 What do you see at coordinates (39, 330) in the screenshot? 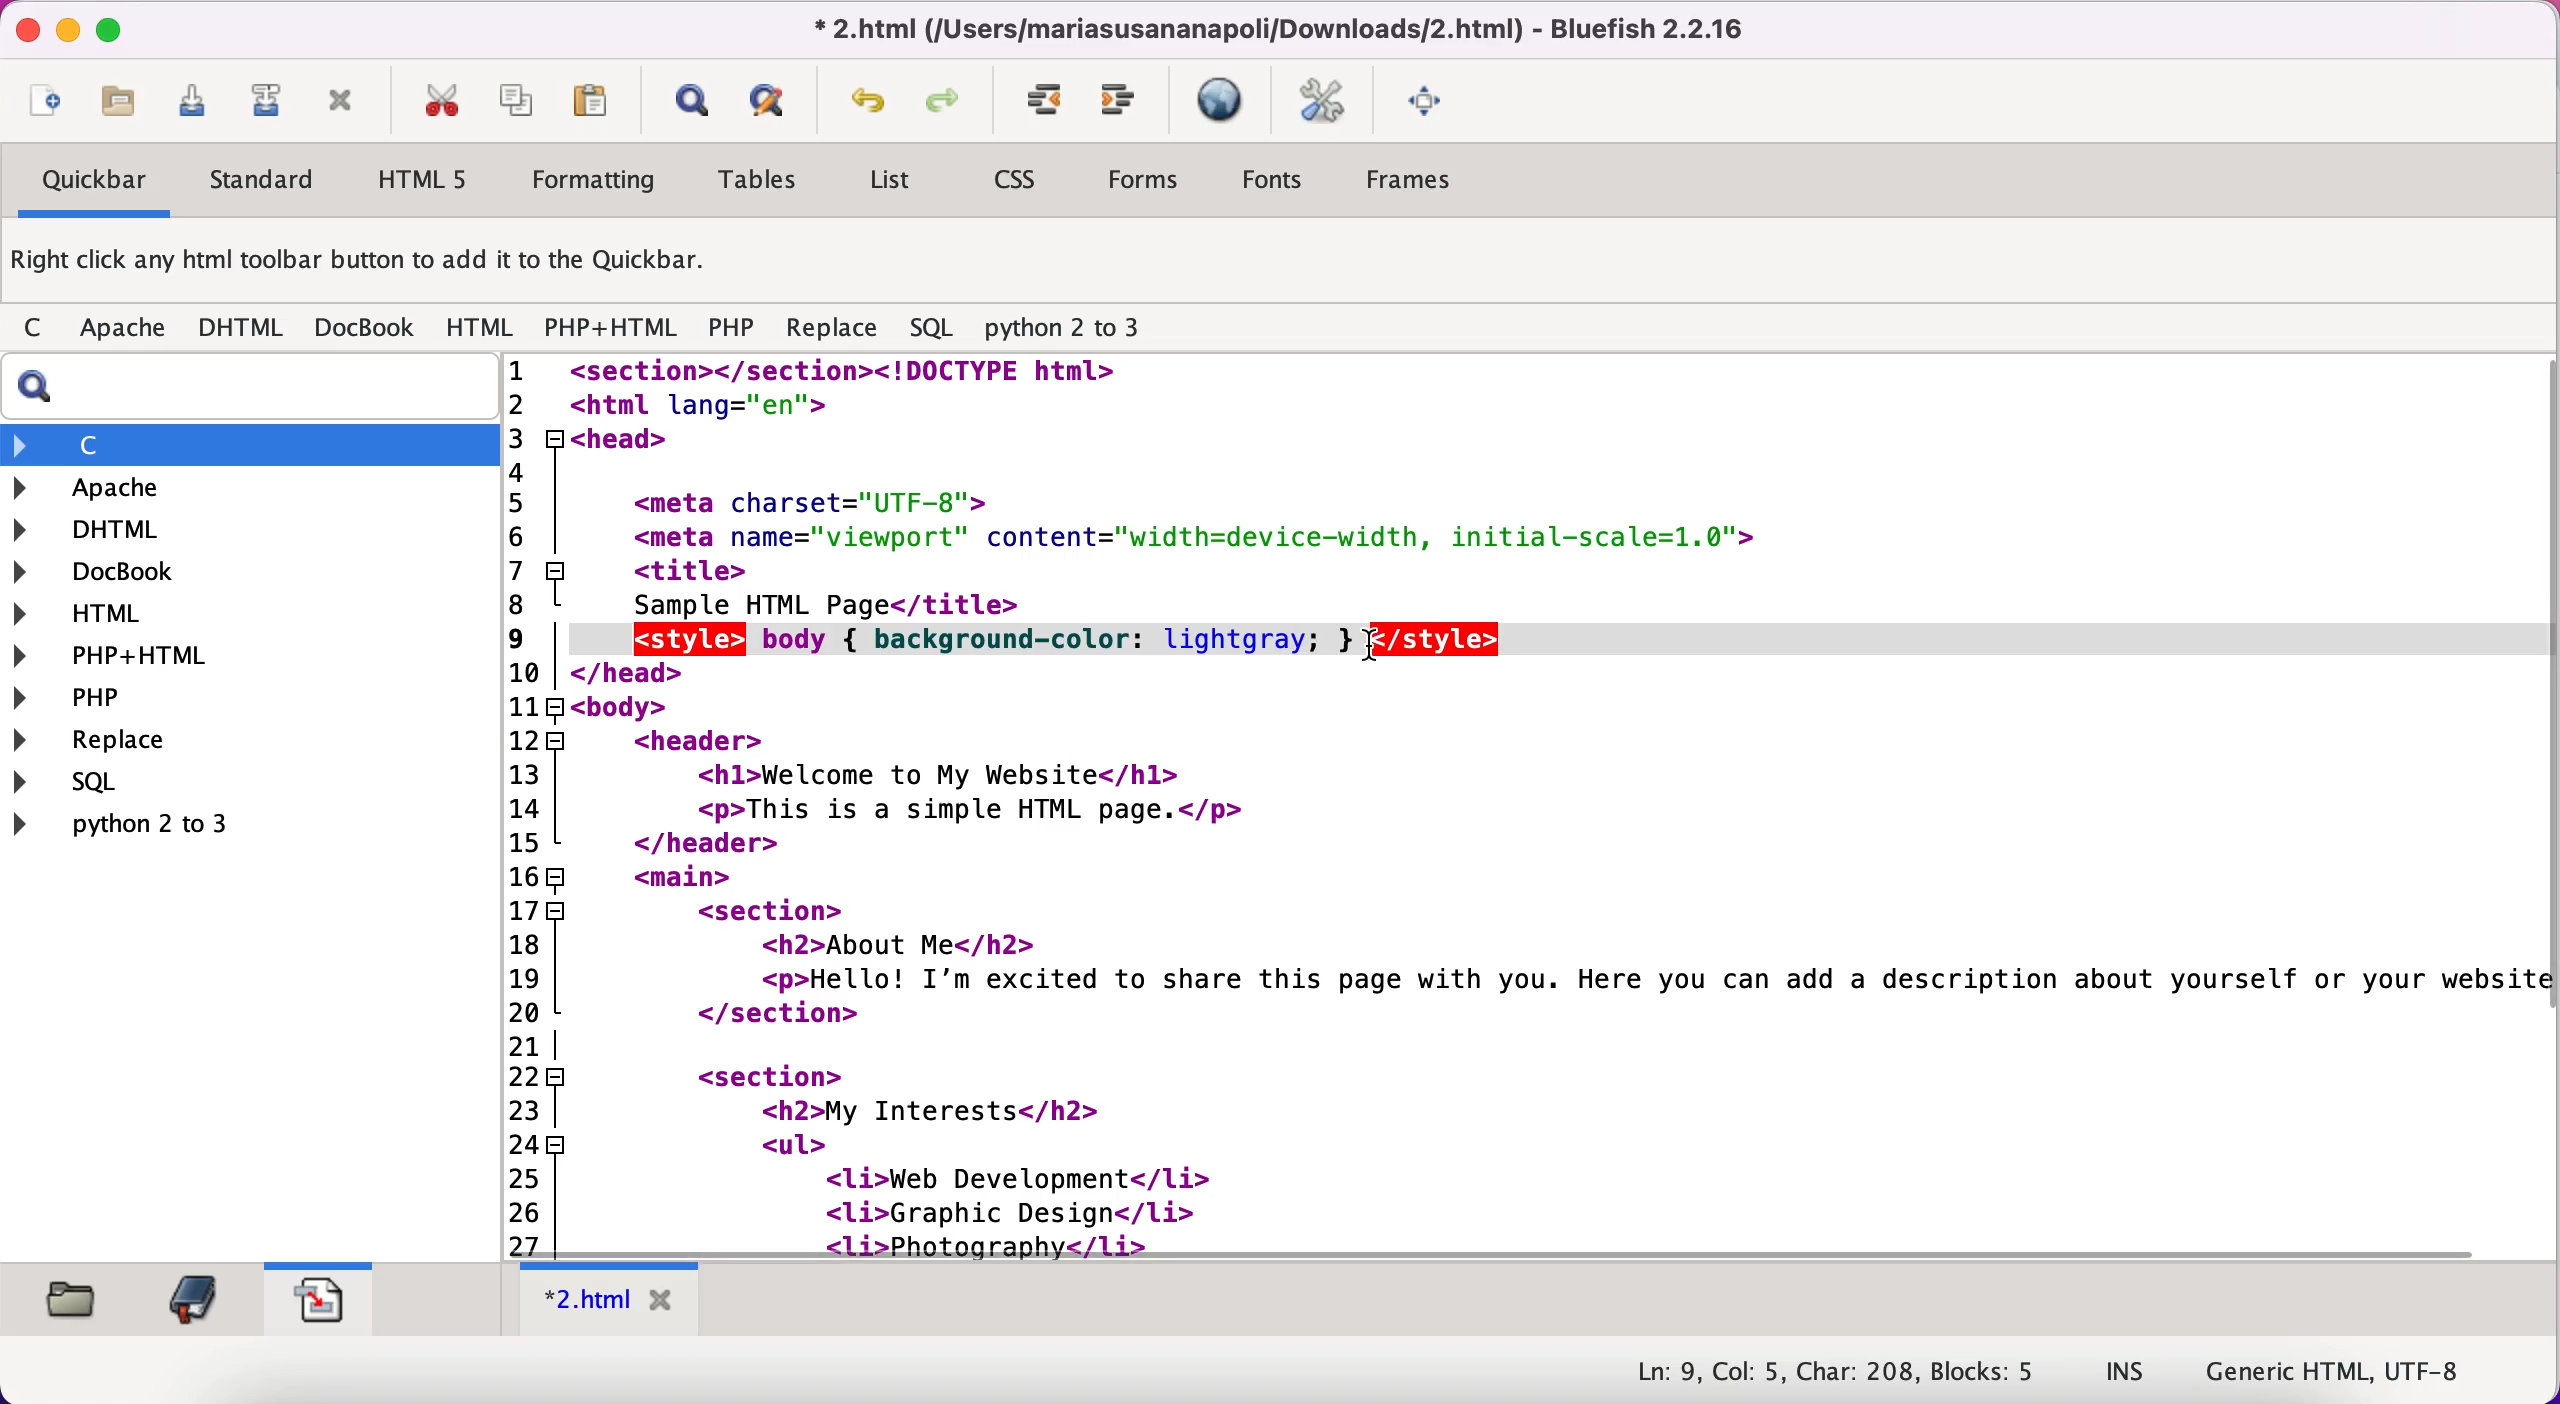
I see `c` at bounding box center [39, 330].